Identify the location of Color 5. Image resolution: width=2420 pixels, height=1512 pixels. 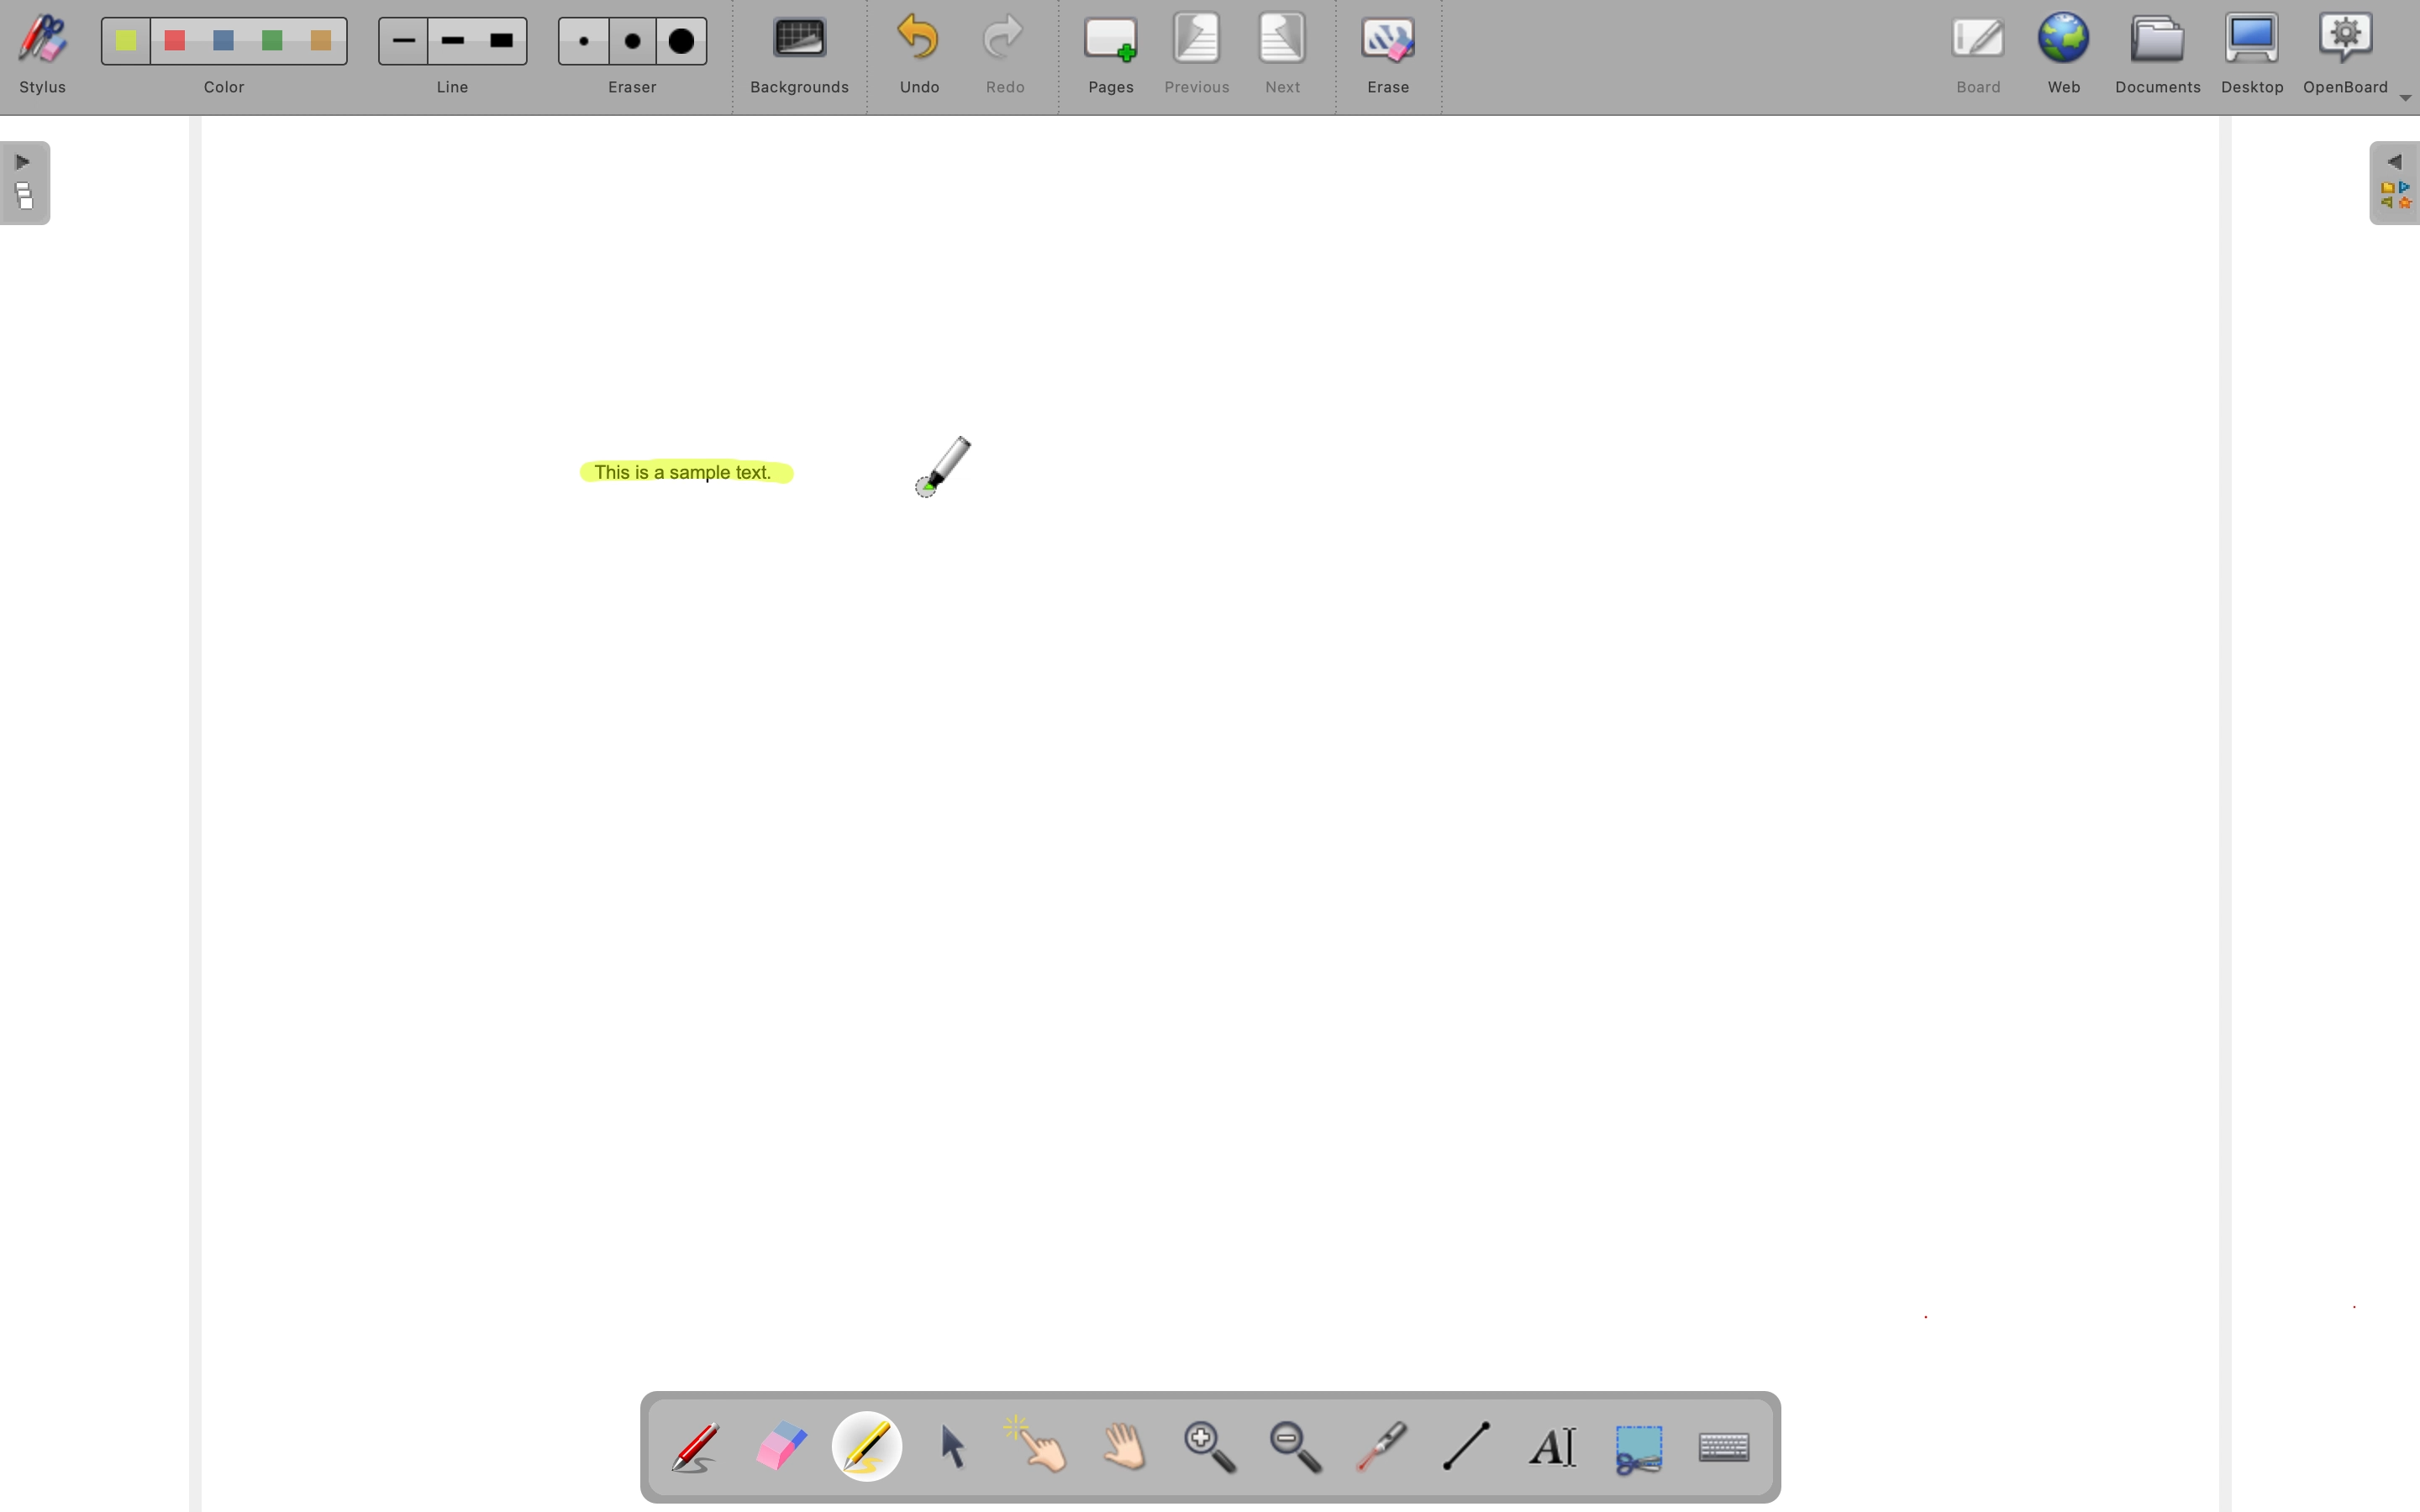
(322, 42).